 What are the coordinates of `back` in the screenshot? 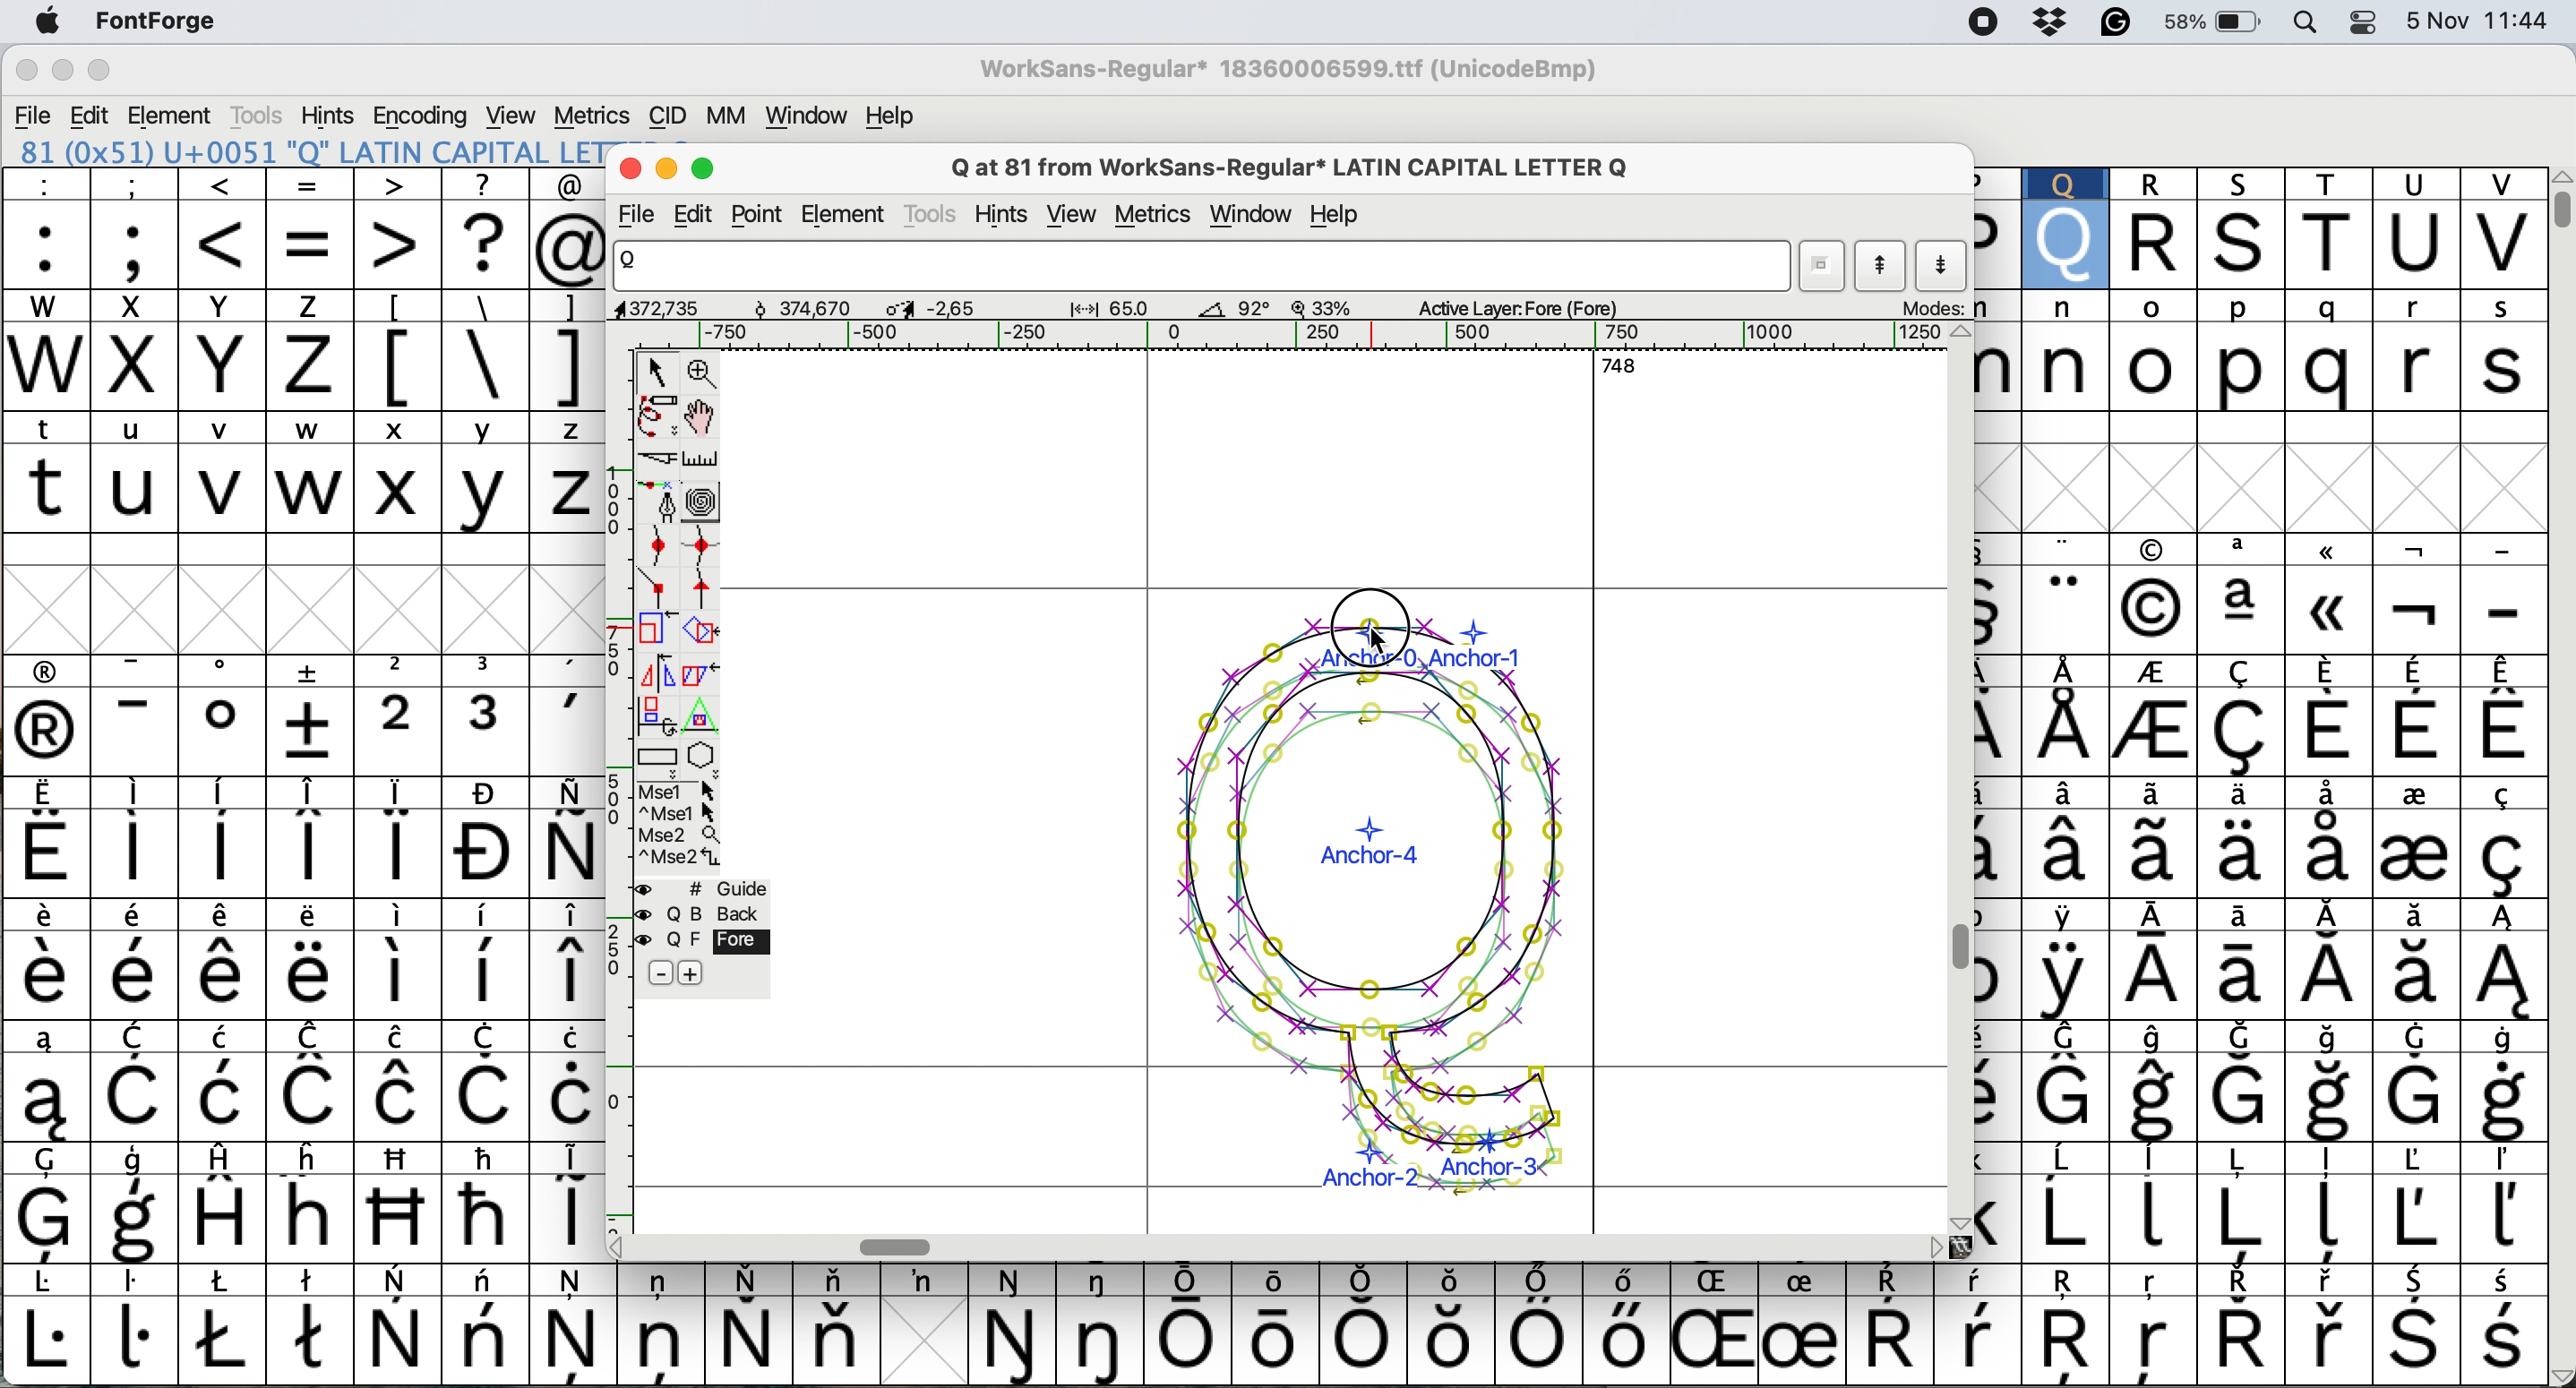 It's located at (704, 915).